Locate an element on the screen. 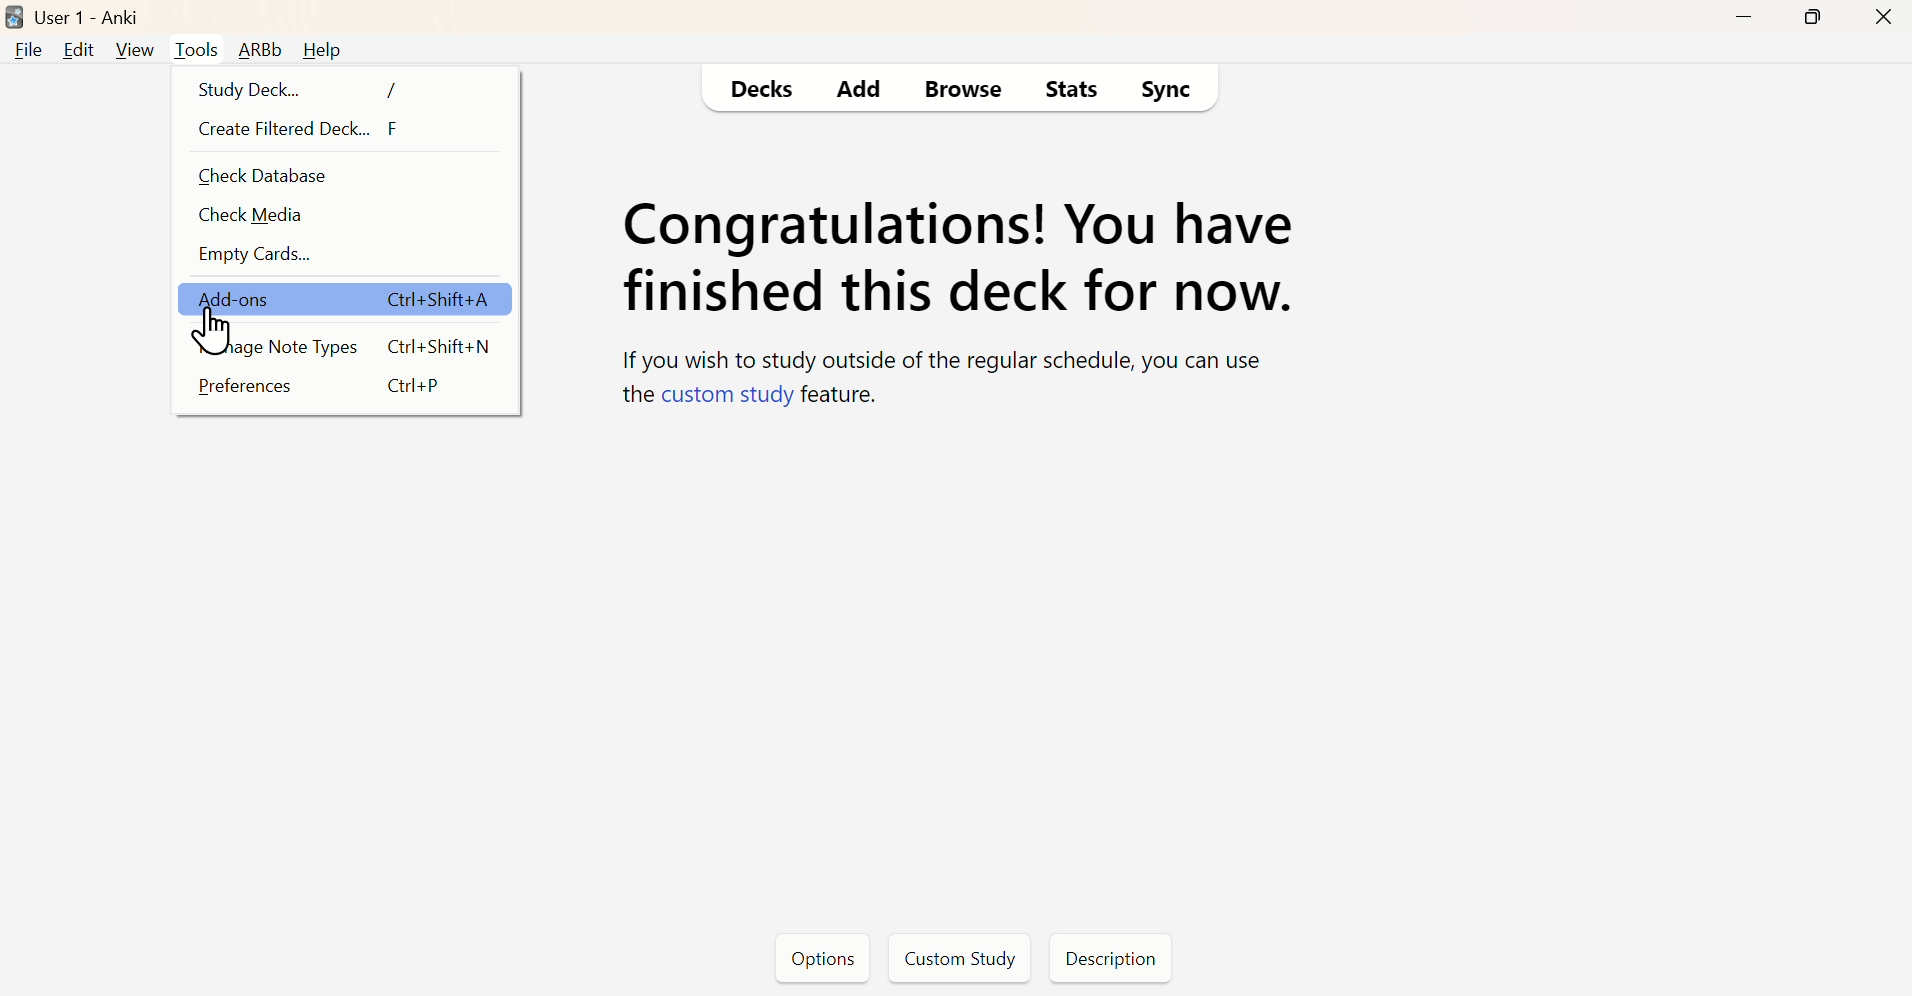 The height and width of the screenshot is (996, 1912). Custom Study is located at coordinates (959, 957).